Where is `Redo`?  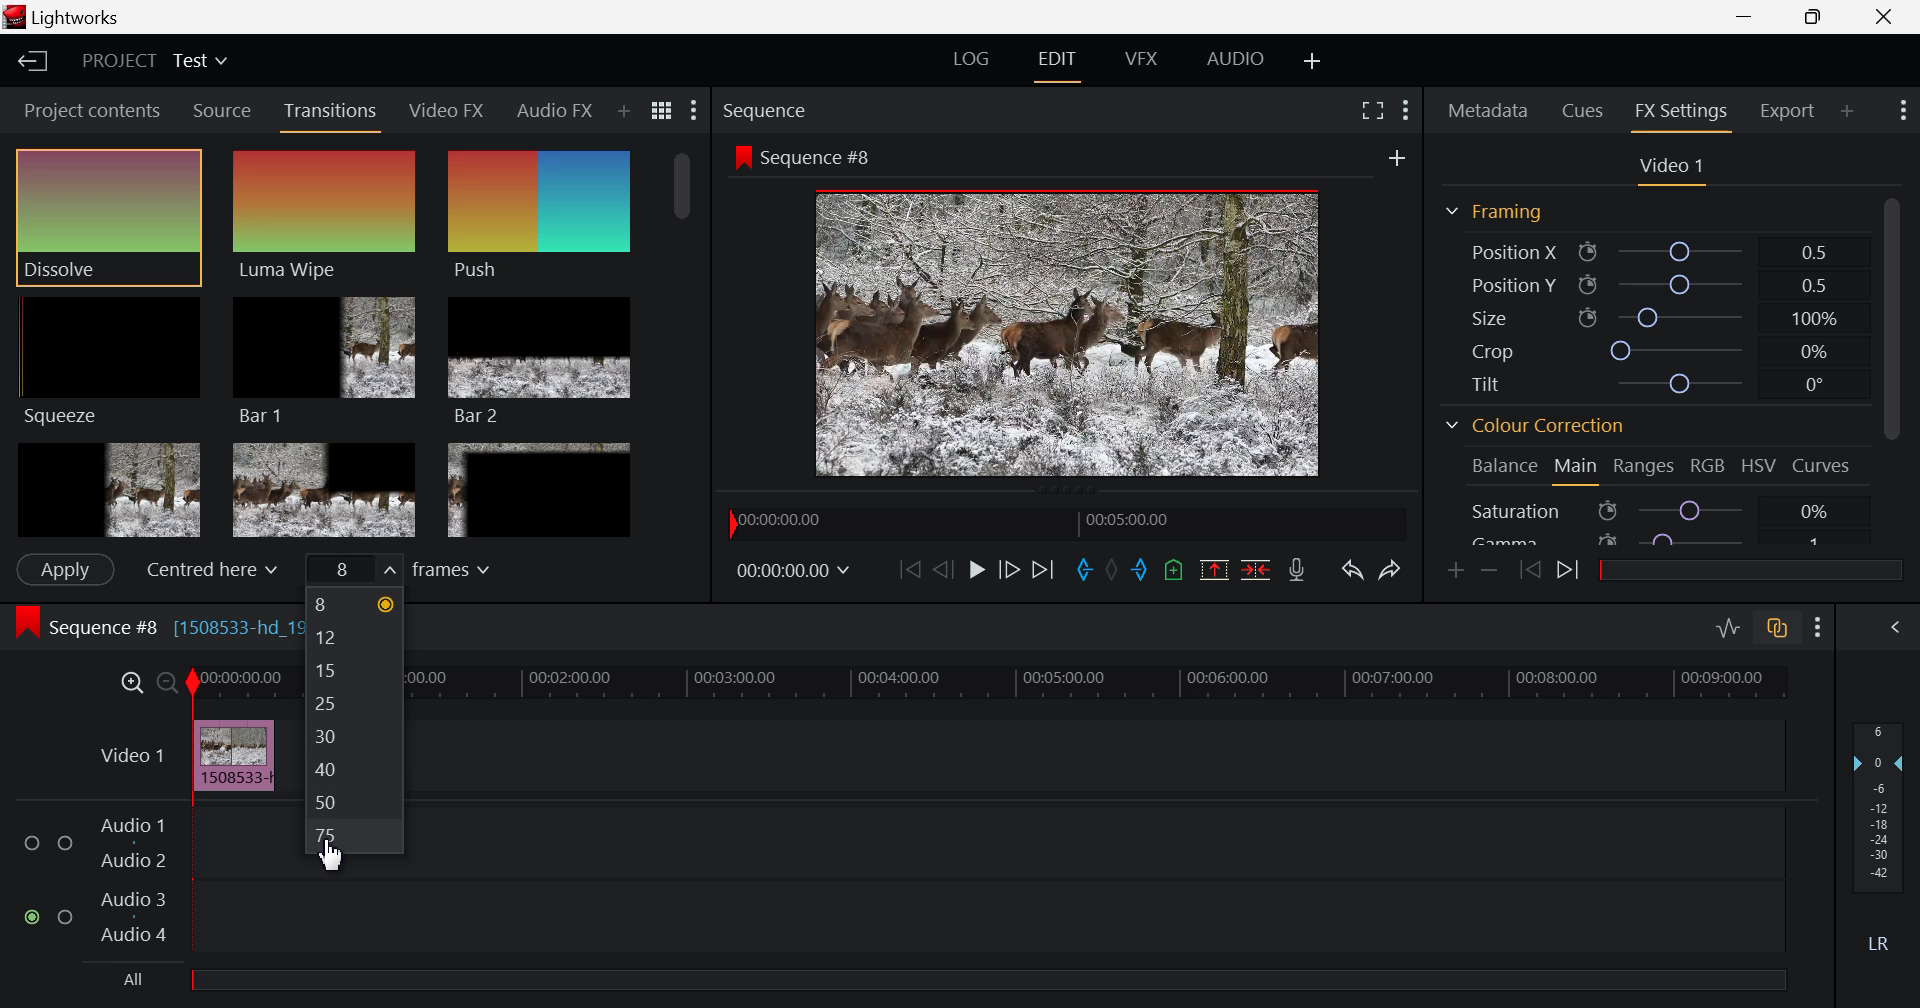
Redo is located at coordinates (1390, 569).